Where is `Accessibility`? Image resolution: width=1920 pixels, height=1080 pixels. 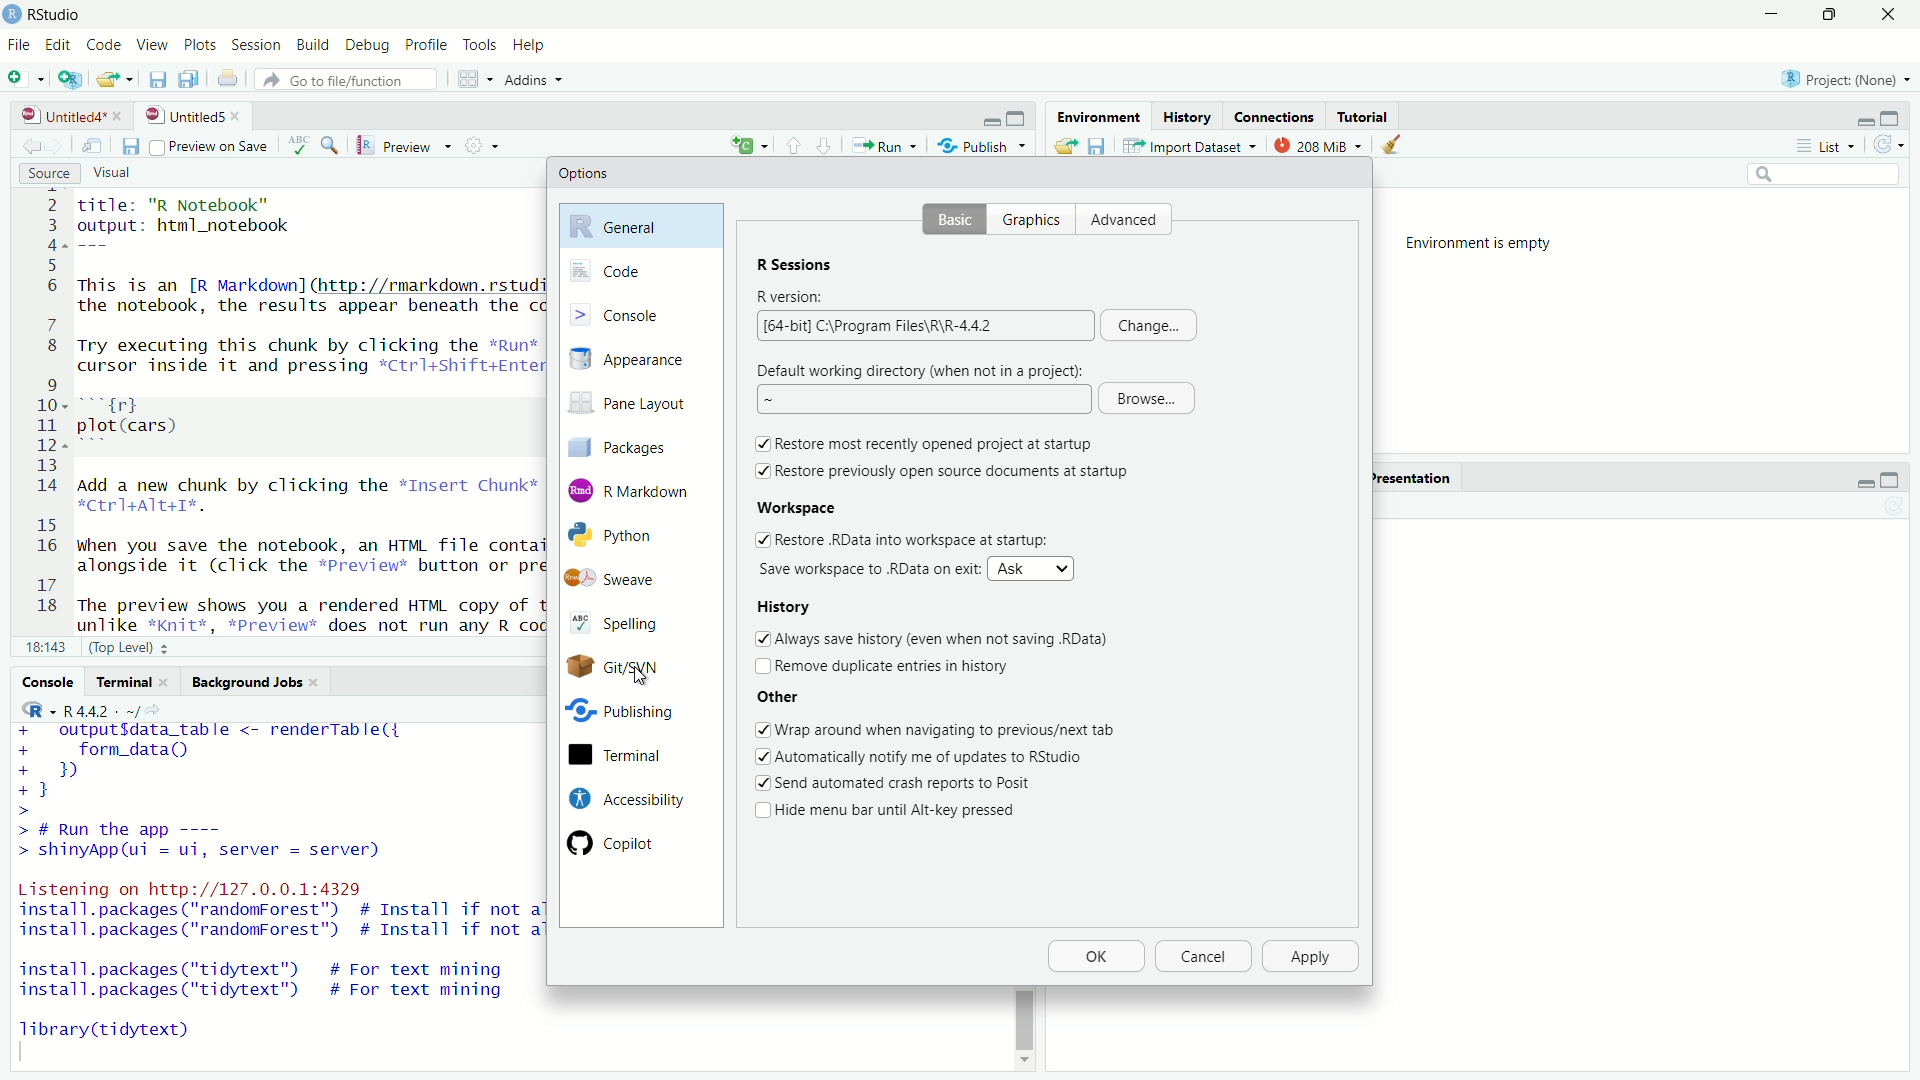
Accessibility is located at coordinates (624, 798).